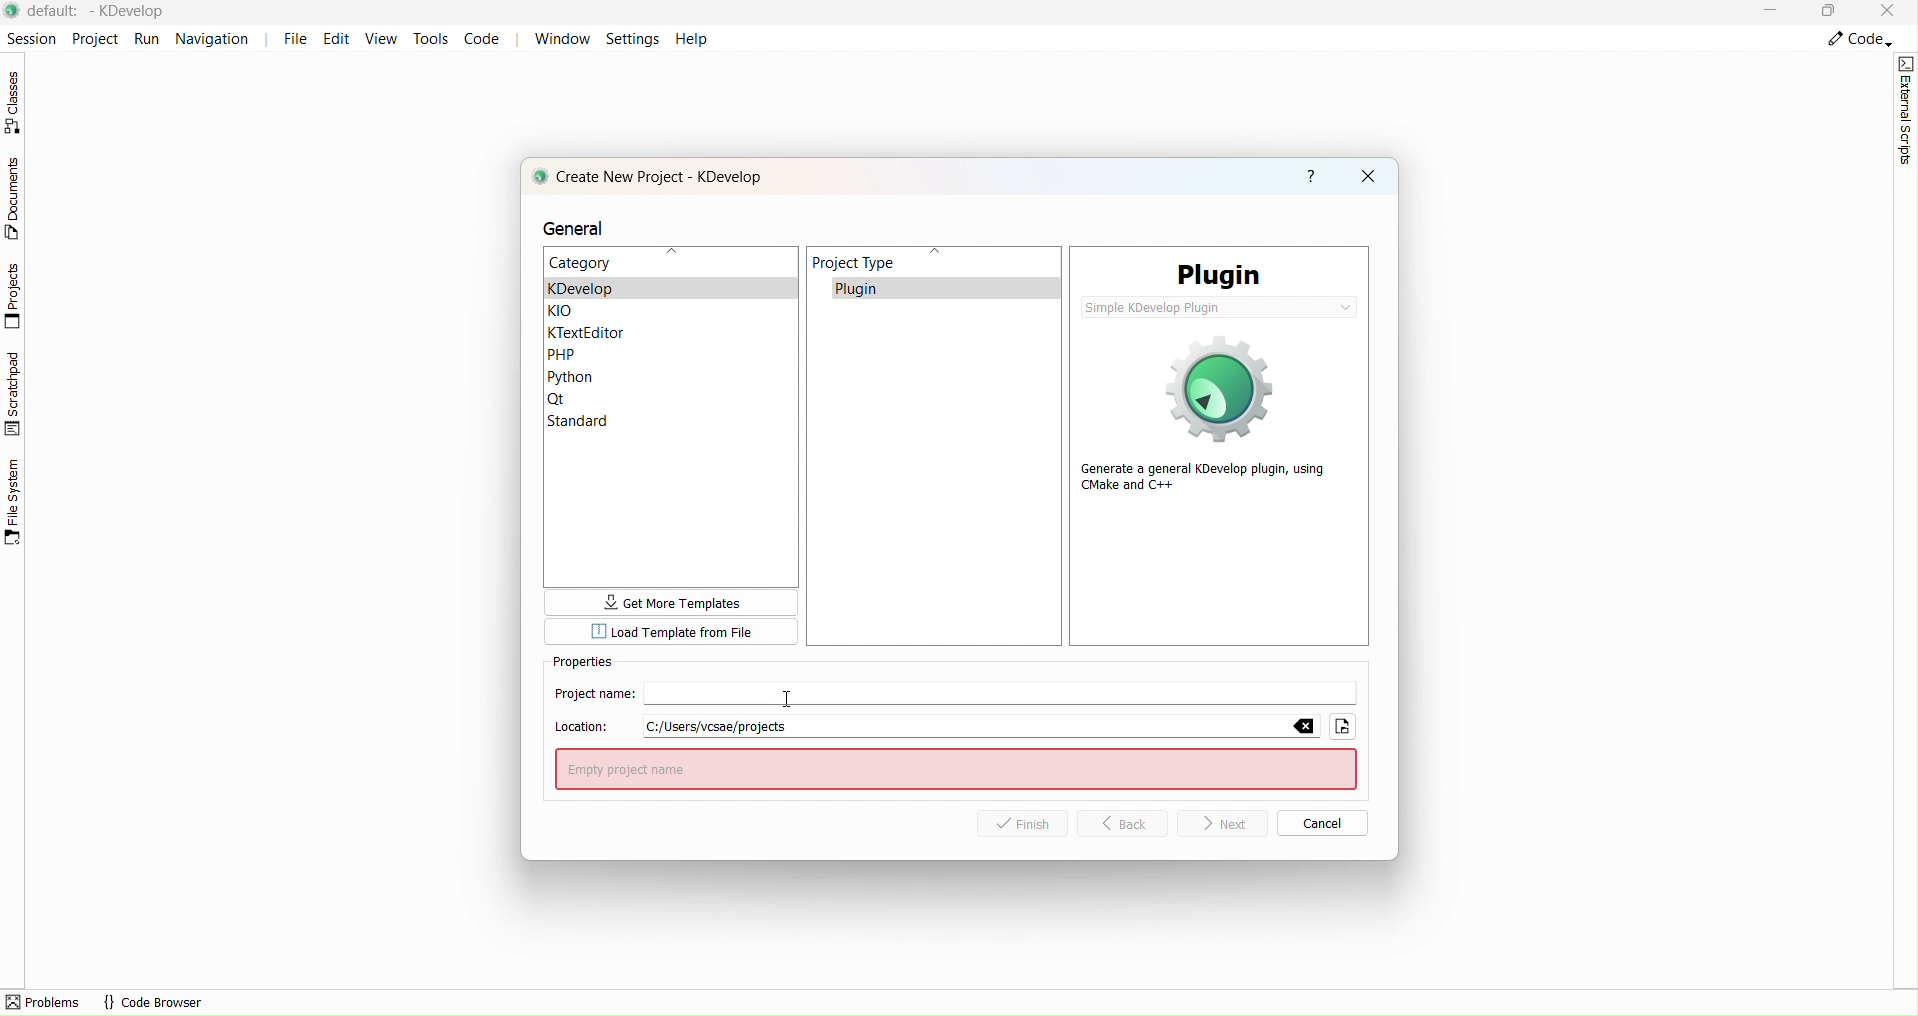 Image resolution: width=1918 pixels, height=1016 pixels. I want to click on simple KDevelop plugin, so click(1218, 307).